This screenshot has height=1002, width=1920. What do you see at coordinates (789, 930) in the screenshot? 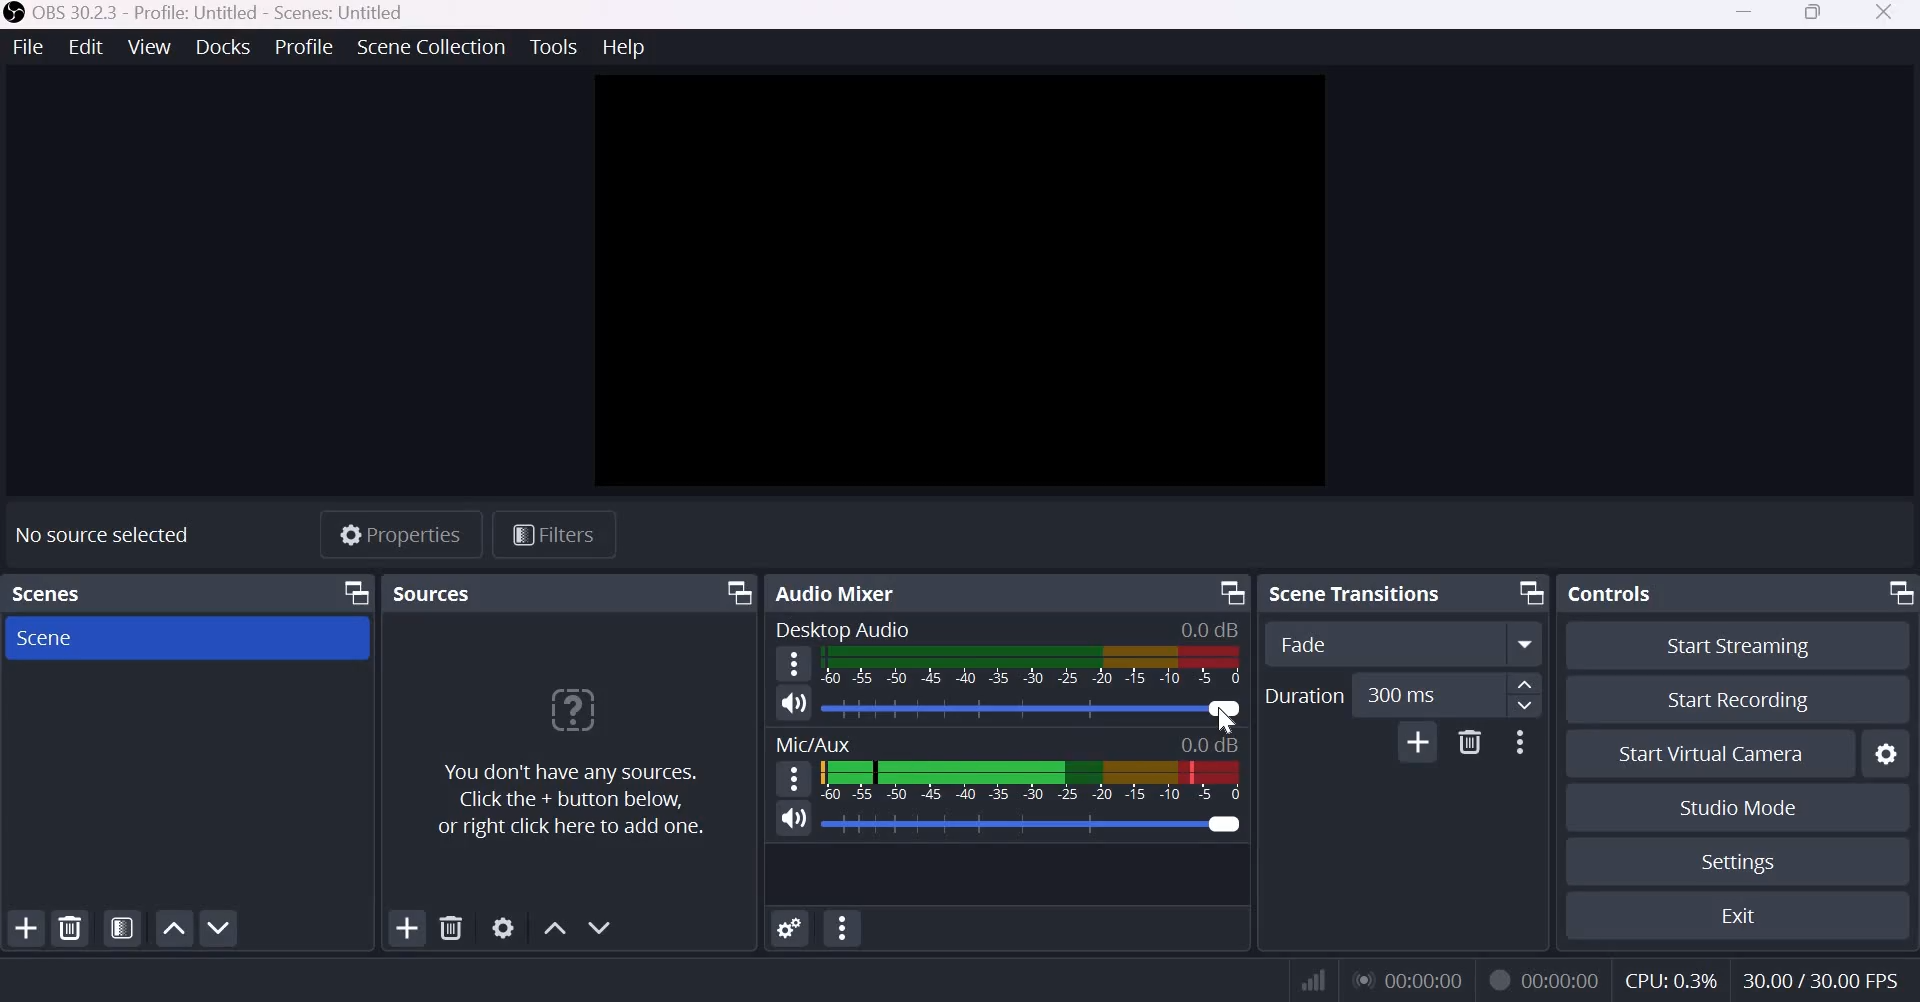
I see `Advanced Audio Properties` at bounding box center [789, 930].